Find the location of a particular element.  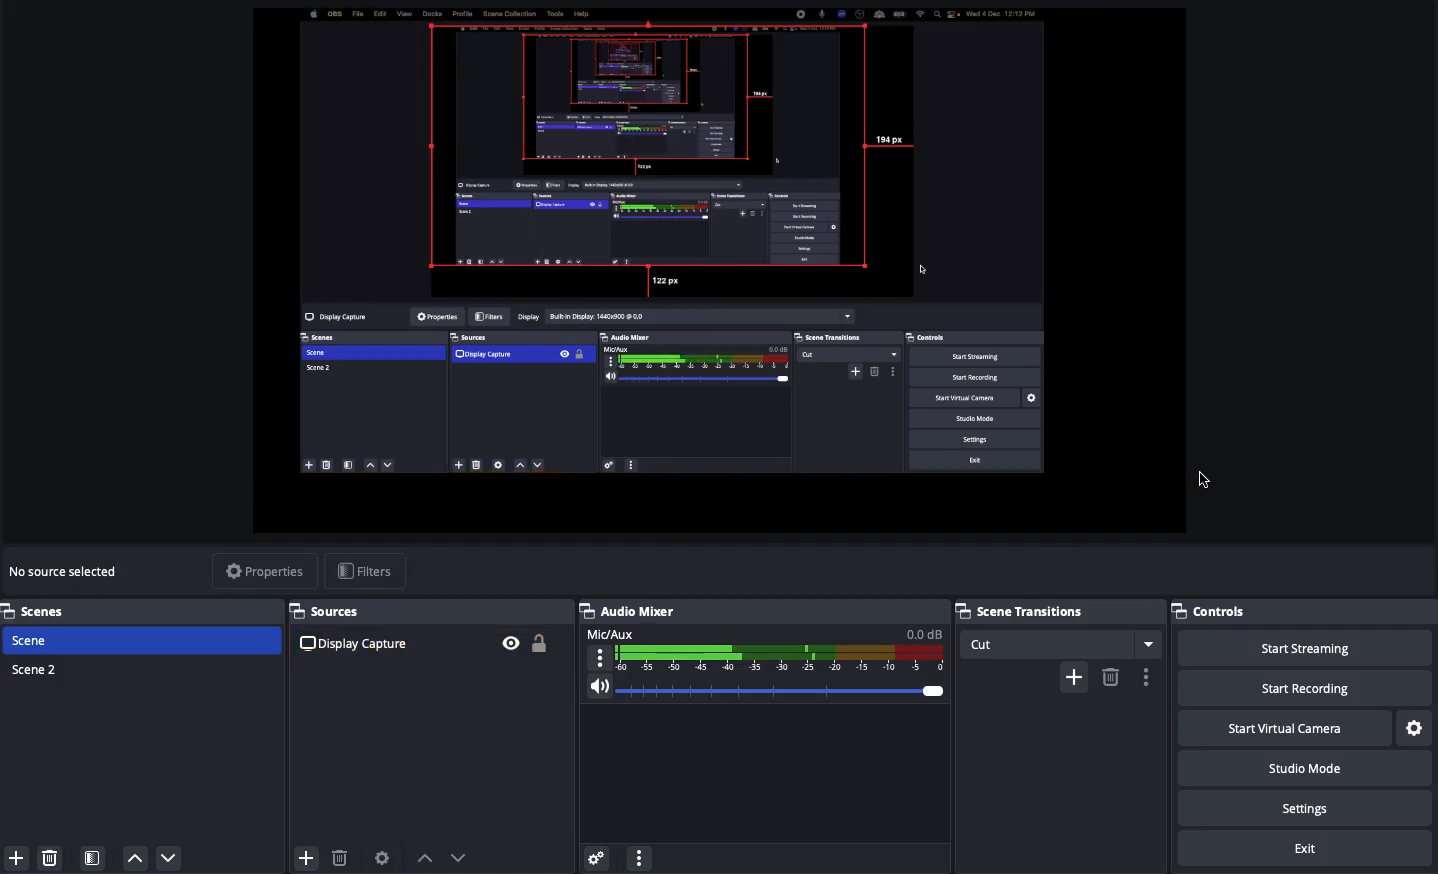

Move up is located at coordinates (135, 859).